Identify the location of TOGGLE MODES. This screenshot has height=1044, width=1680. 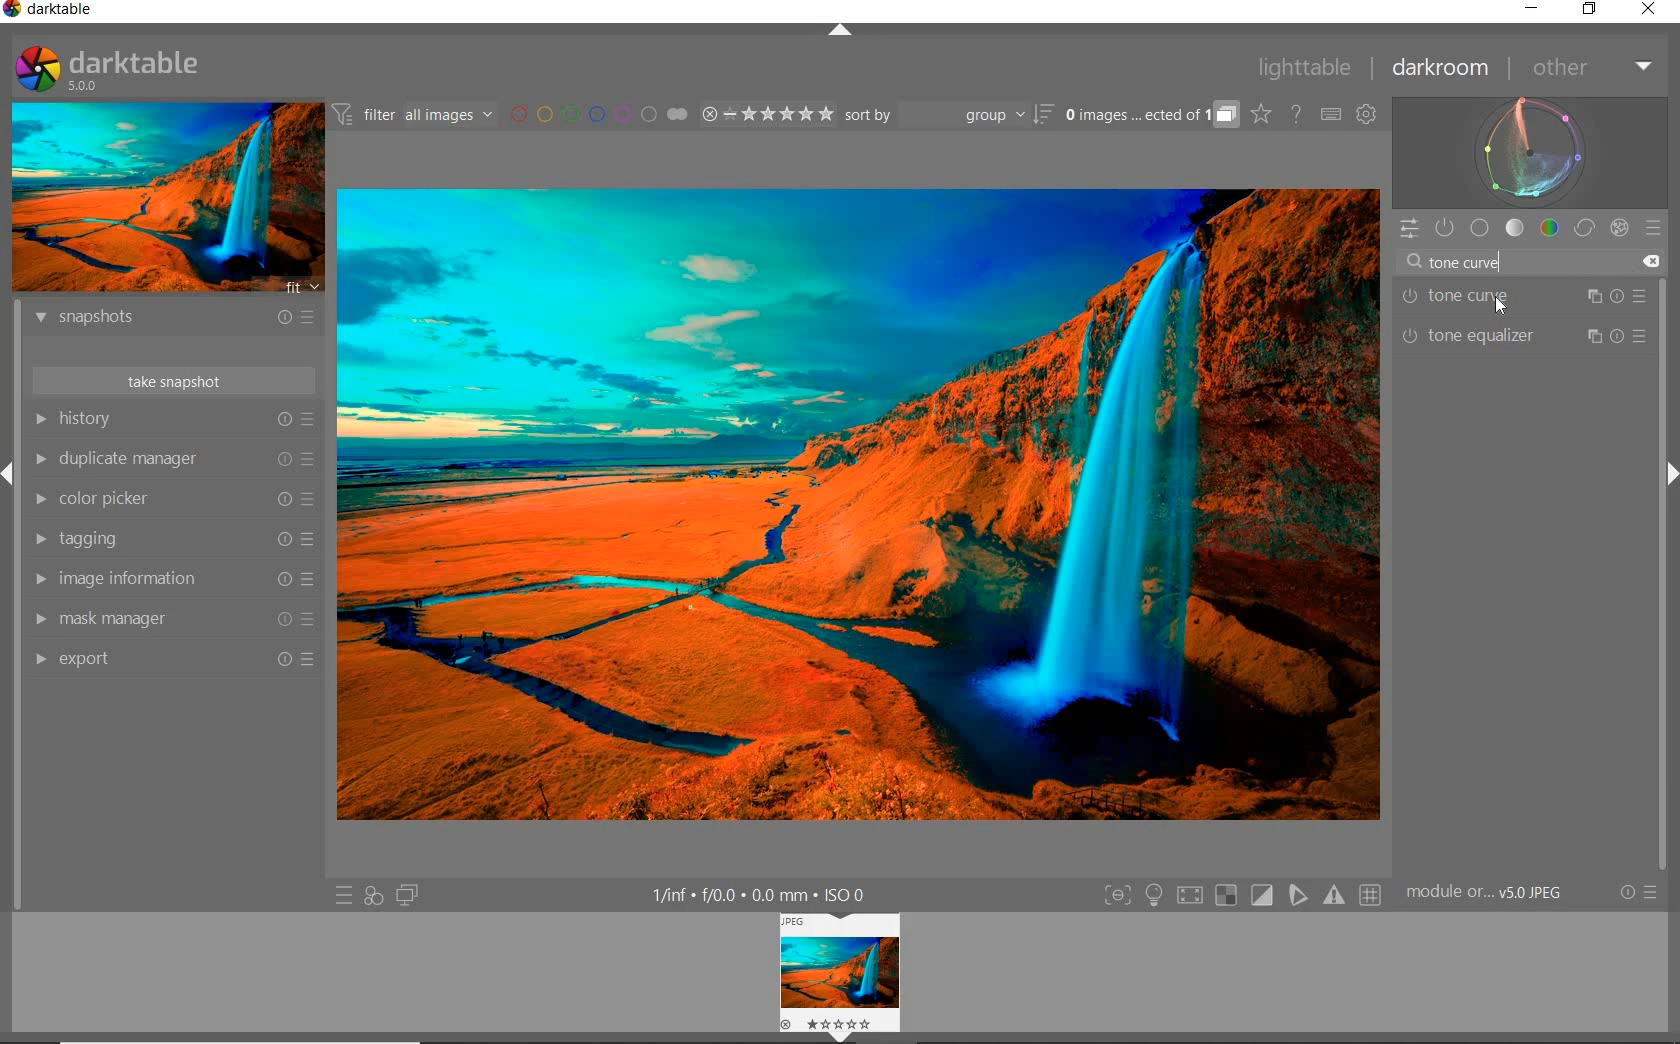
(1241, 896).